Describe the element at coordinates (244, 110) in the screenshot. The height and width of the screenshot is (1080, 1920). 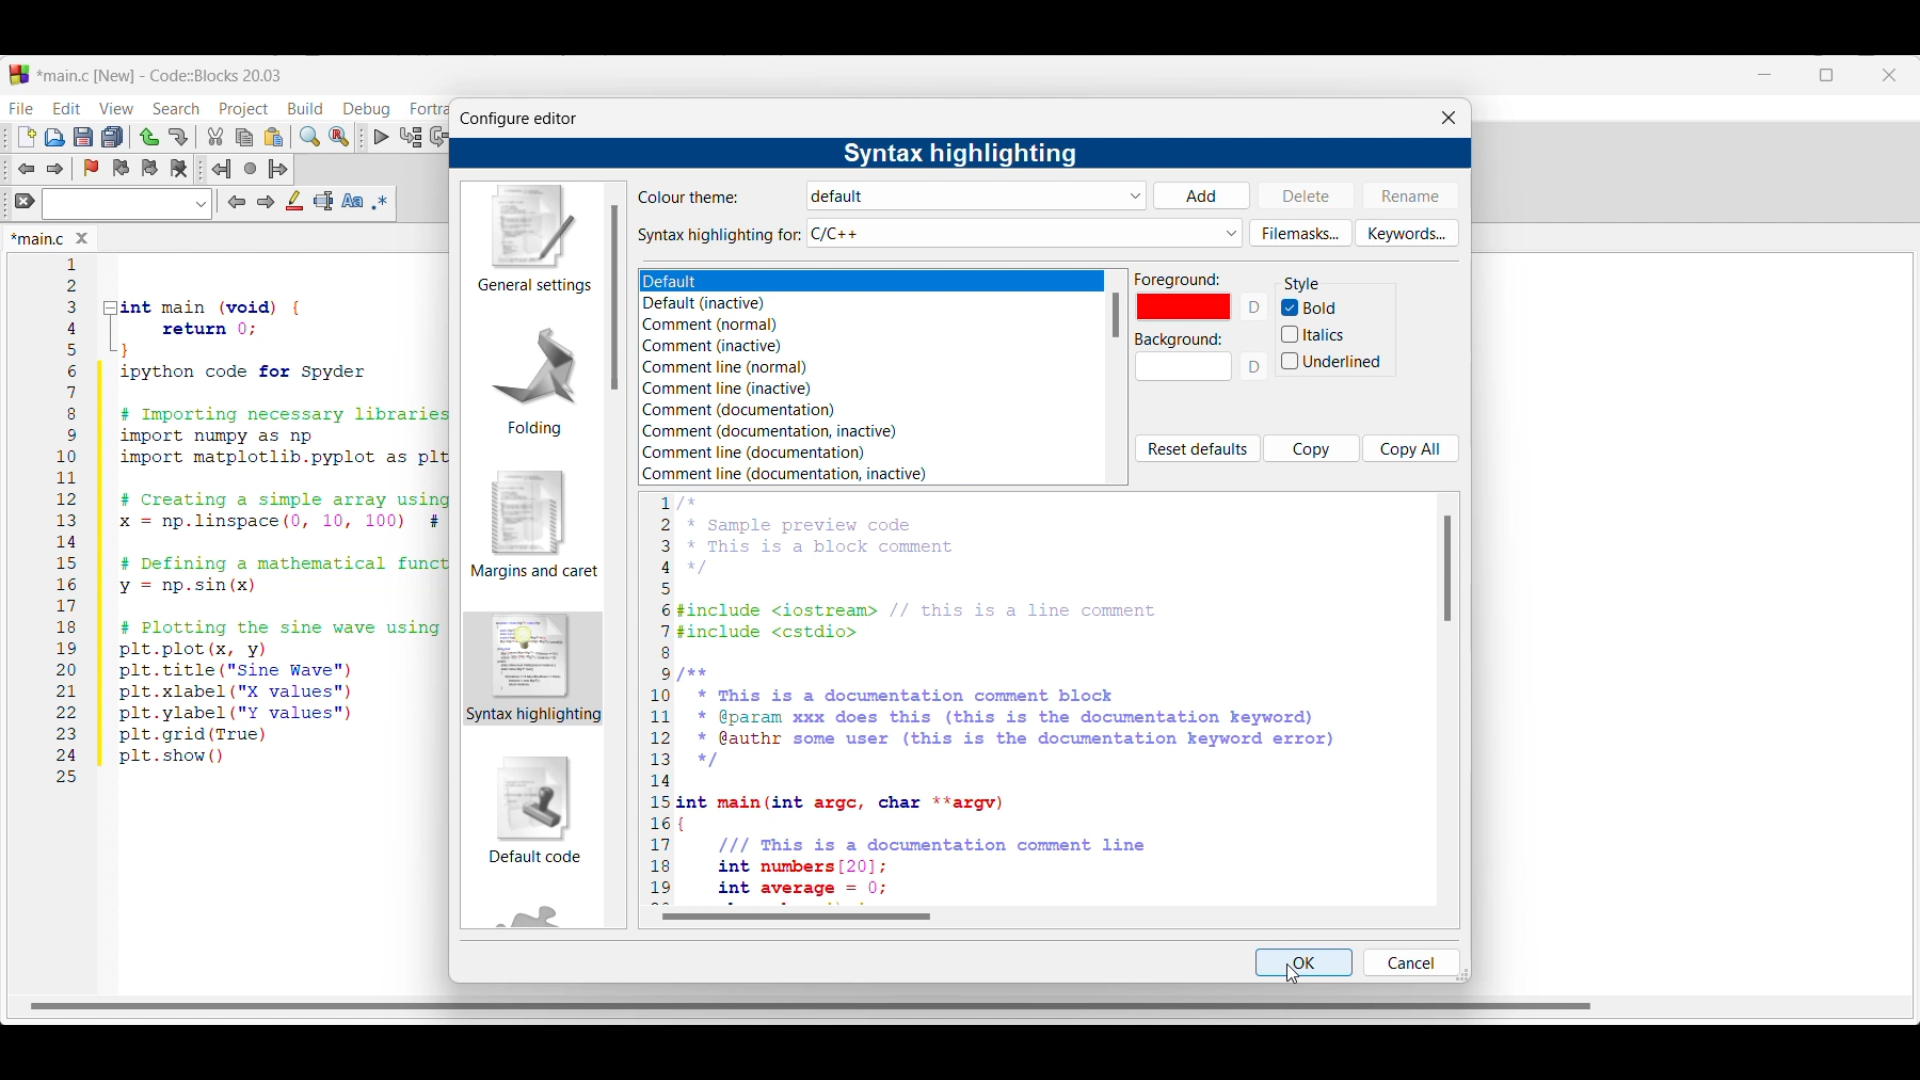
I see `Project menu` at that location.